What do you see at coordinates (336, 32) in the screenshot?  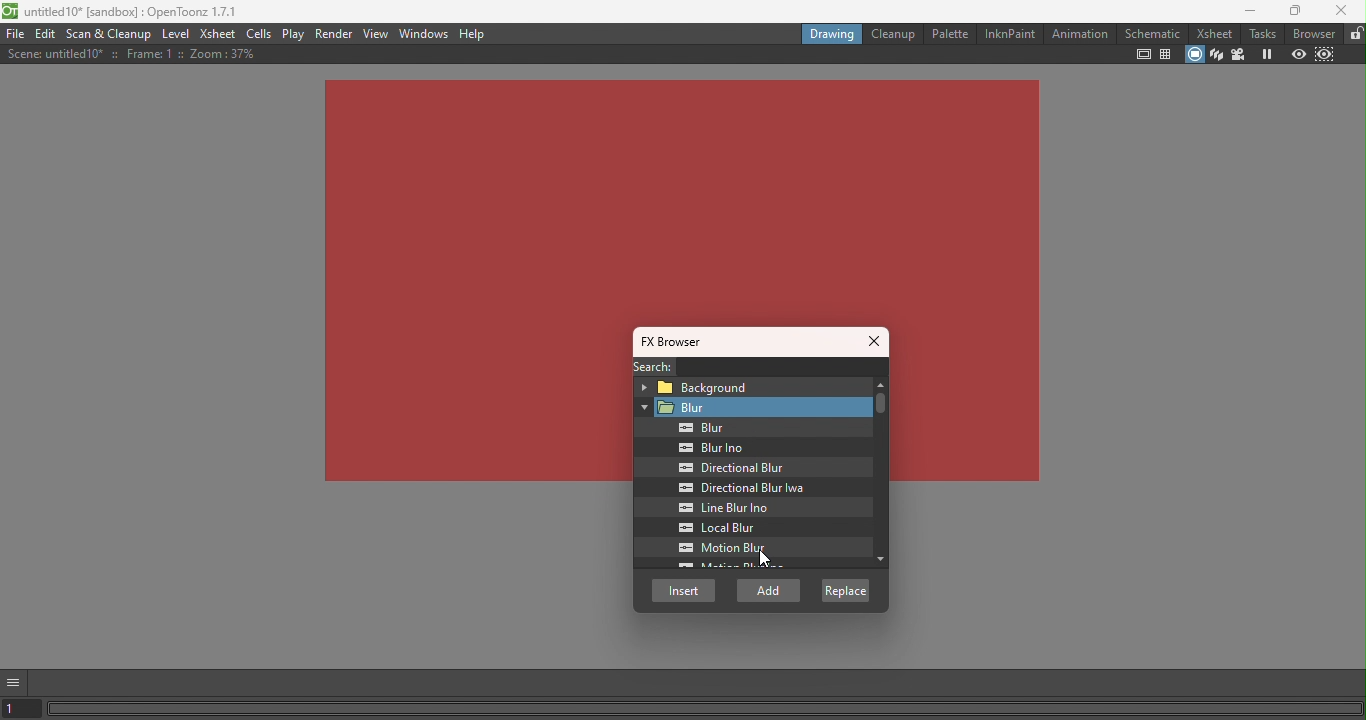 I see `Render` at bounding box center [336, 32].